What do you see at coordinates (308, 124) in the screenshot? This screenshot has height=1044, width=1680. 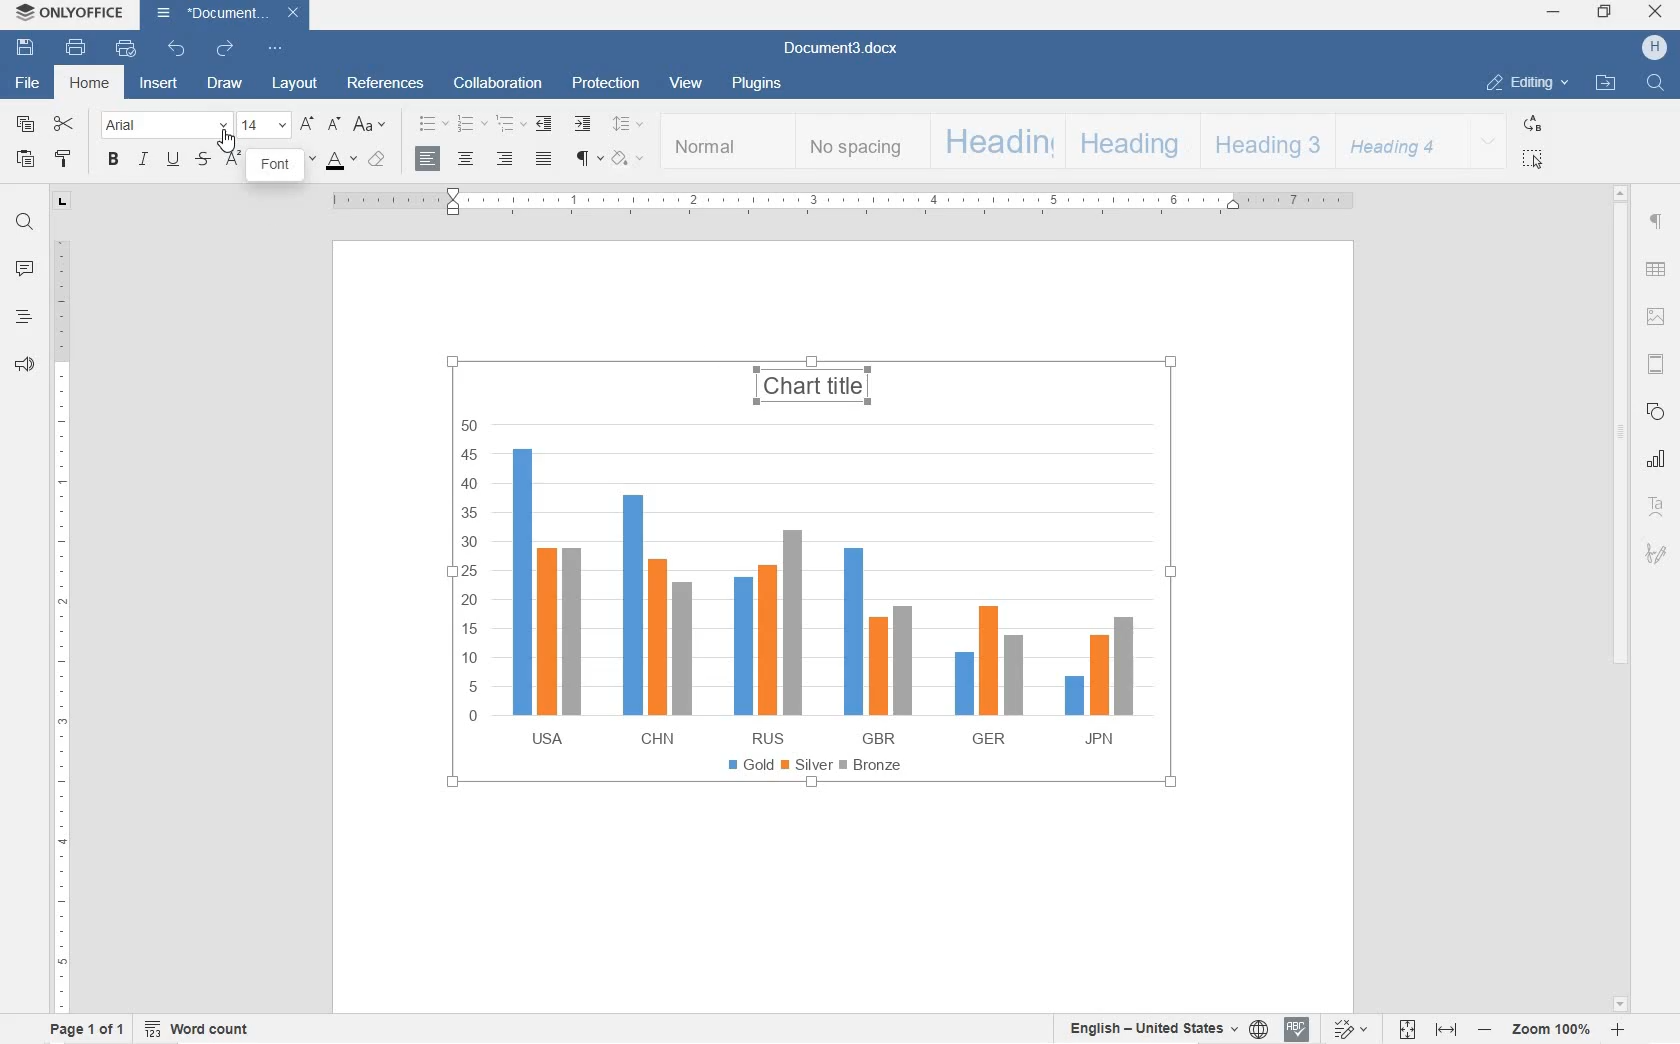 I see `INCREMENT FONT SIZE` at bounding box center [308, 124].